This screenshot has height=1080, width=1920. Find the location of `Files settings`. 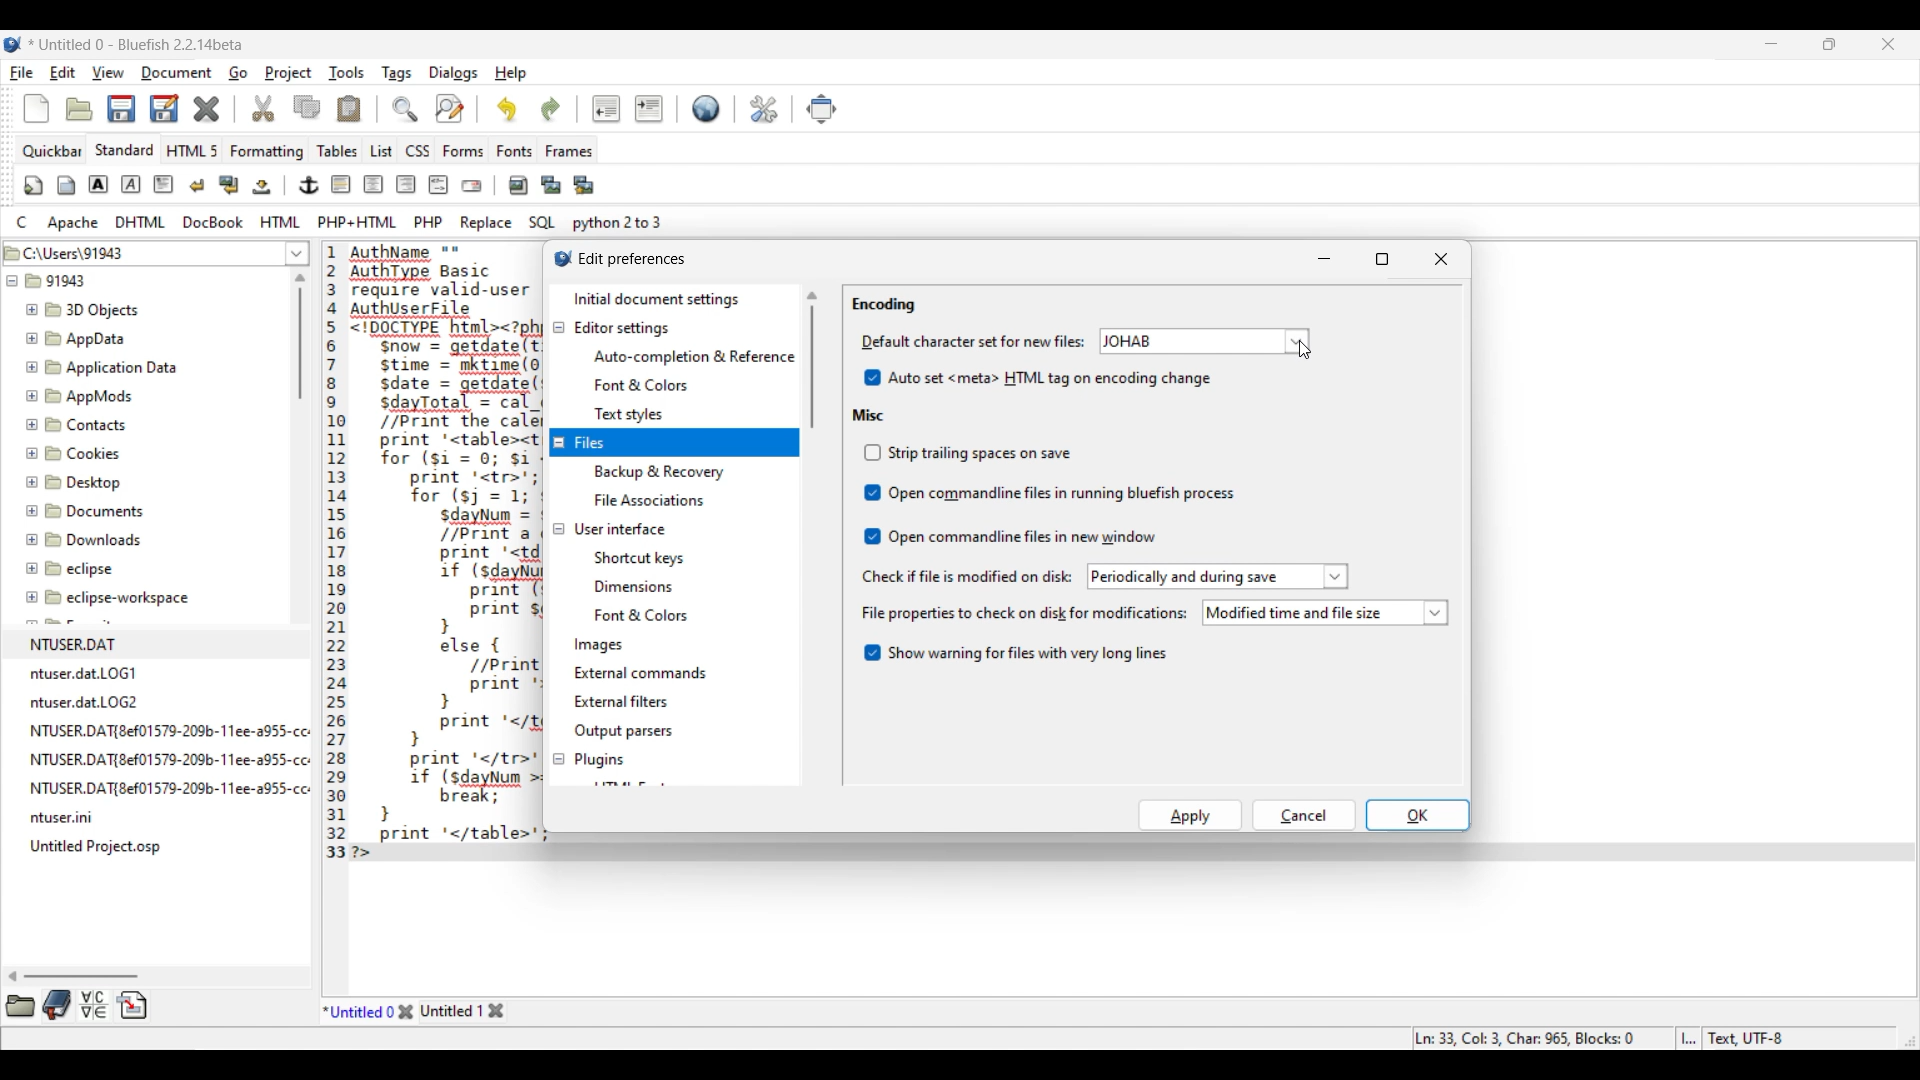

Files settings is located at coordinates (589, 443).